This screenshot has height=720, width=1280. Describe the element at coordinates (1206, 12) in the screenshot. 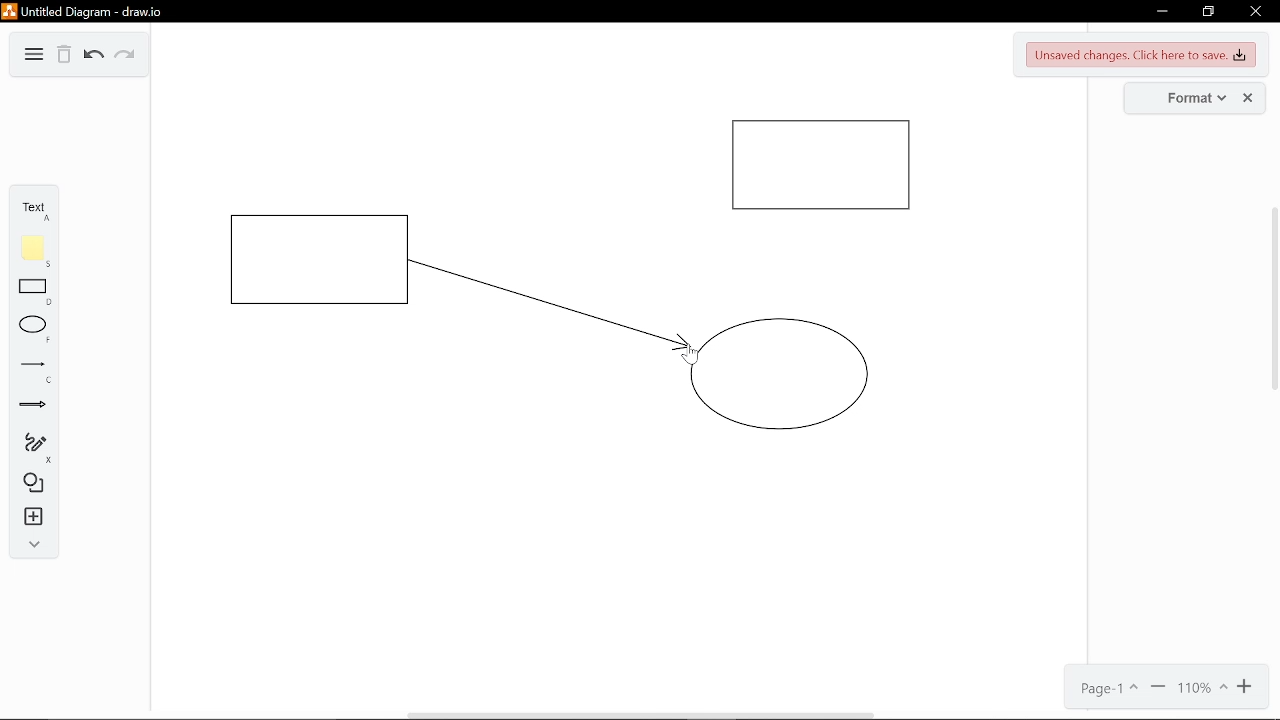

I see `Restore down` at that location.